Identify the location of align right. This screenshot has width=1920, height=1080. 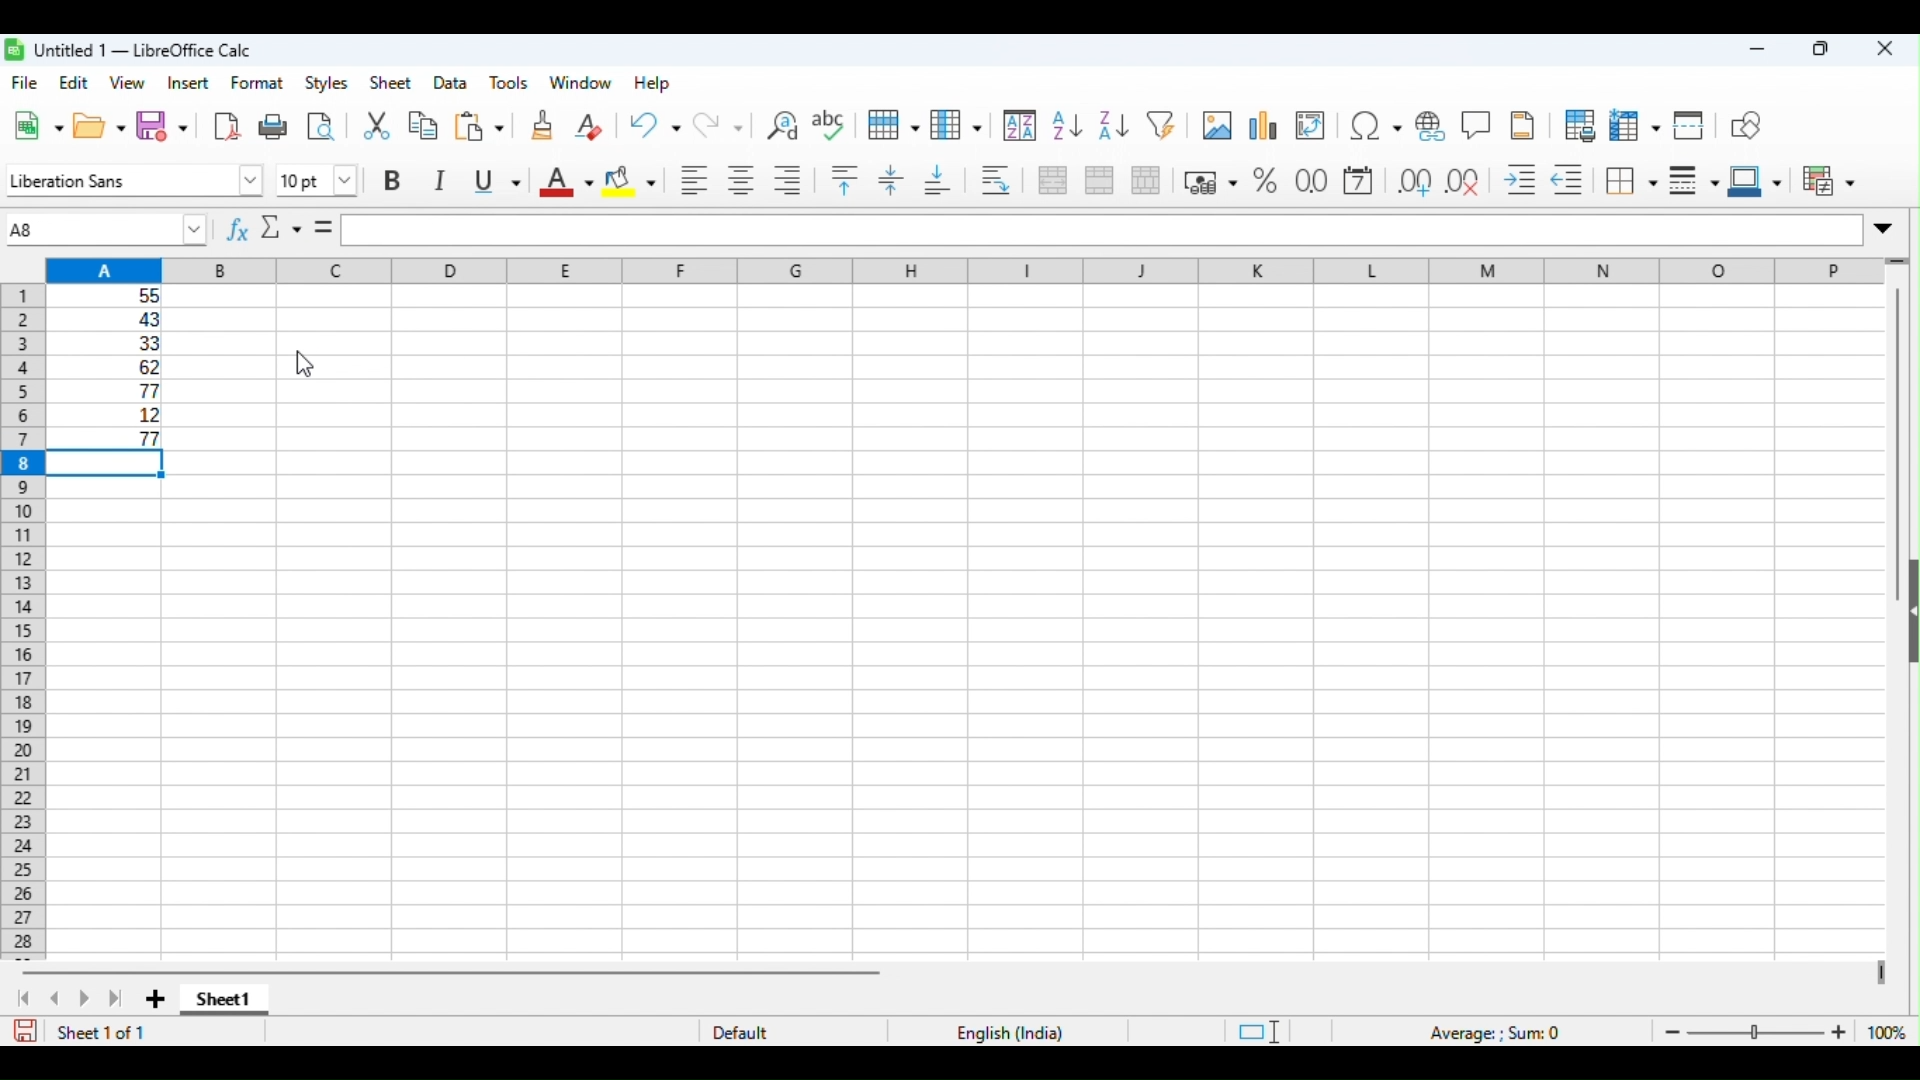
(790, 181).